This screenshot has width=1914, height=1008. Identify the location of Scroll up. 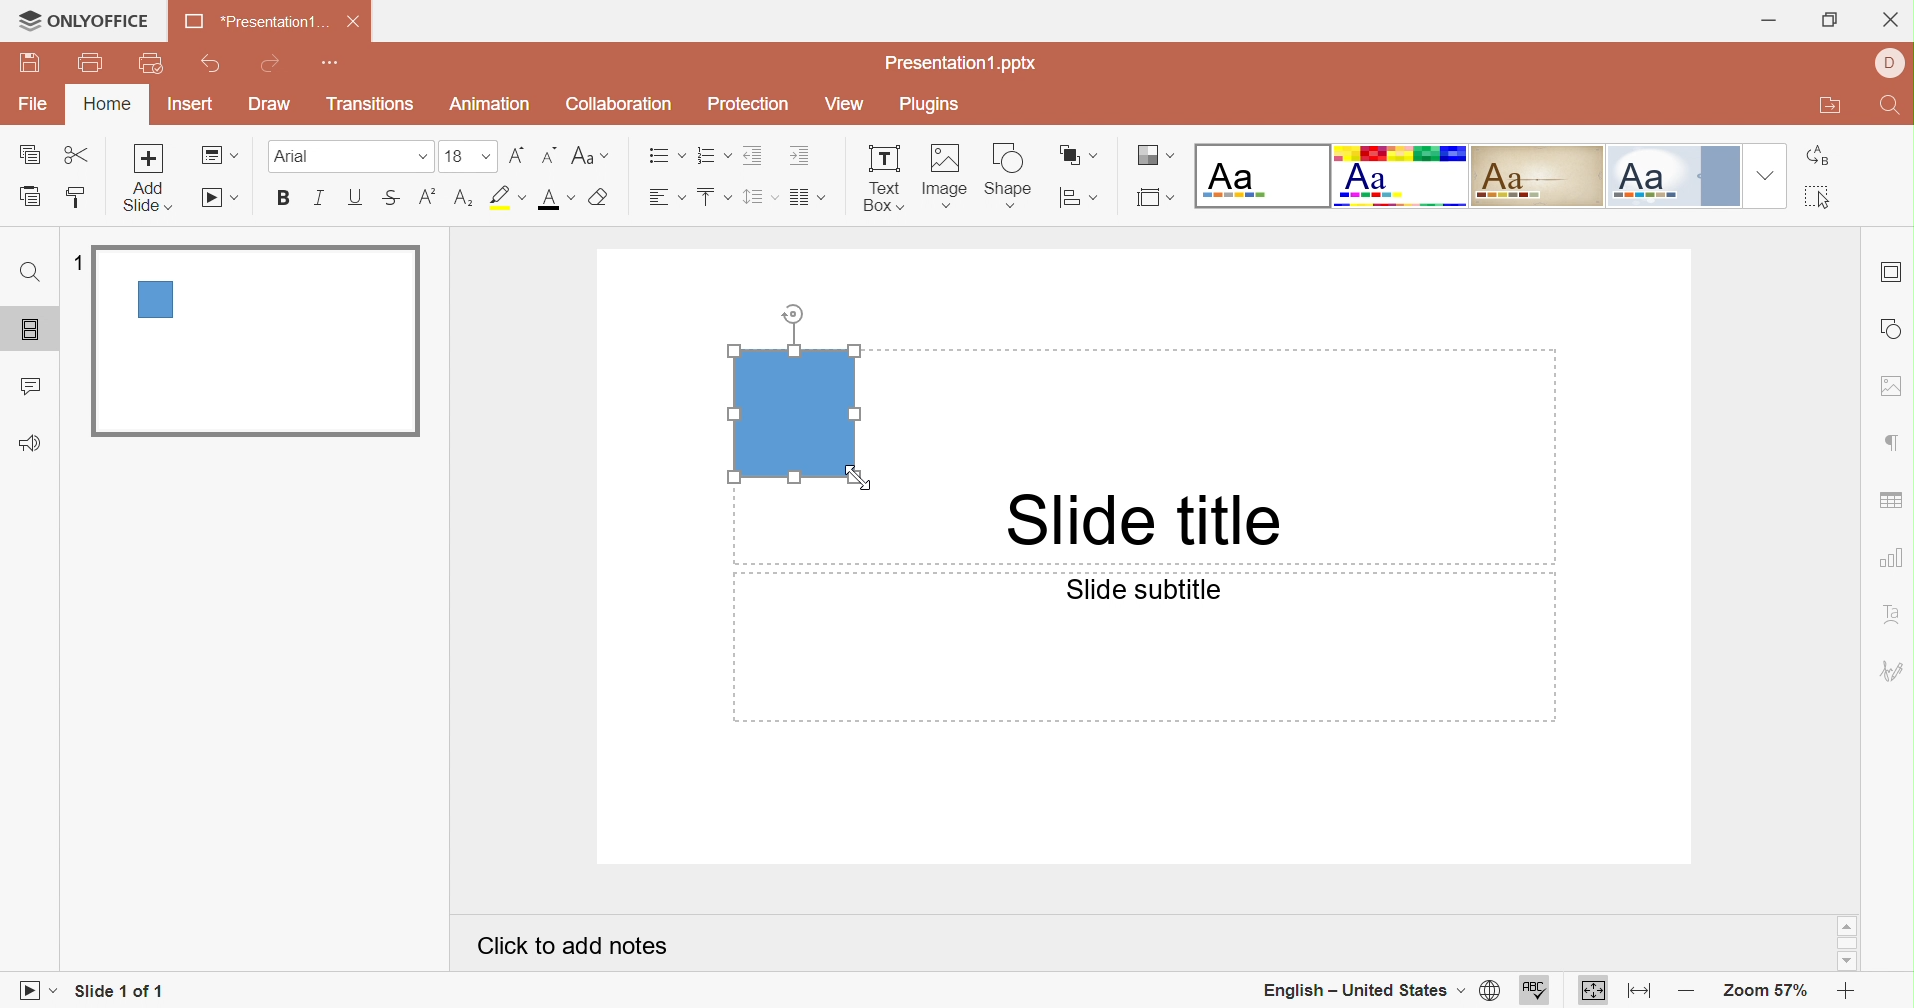
(1844, 925).